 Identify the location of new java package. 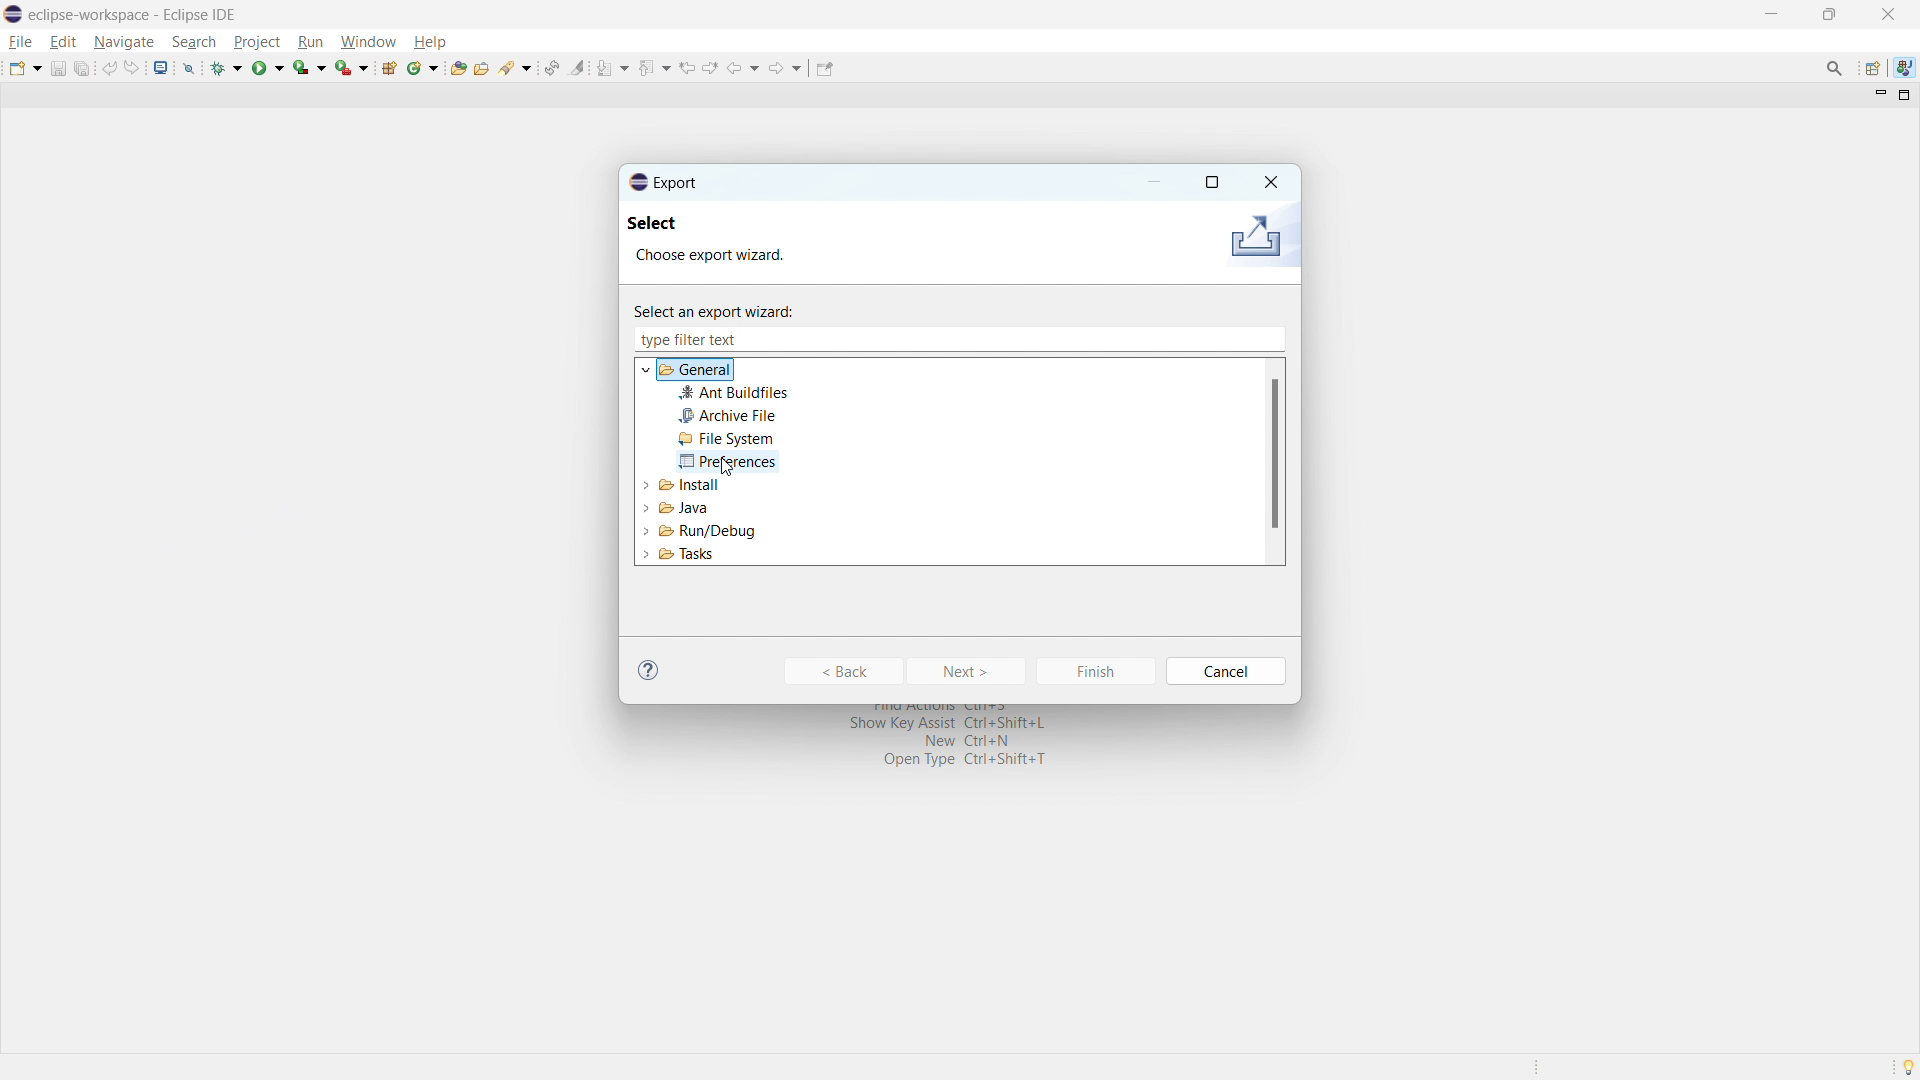
(389, 67).